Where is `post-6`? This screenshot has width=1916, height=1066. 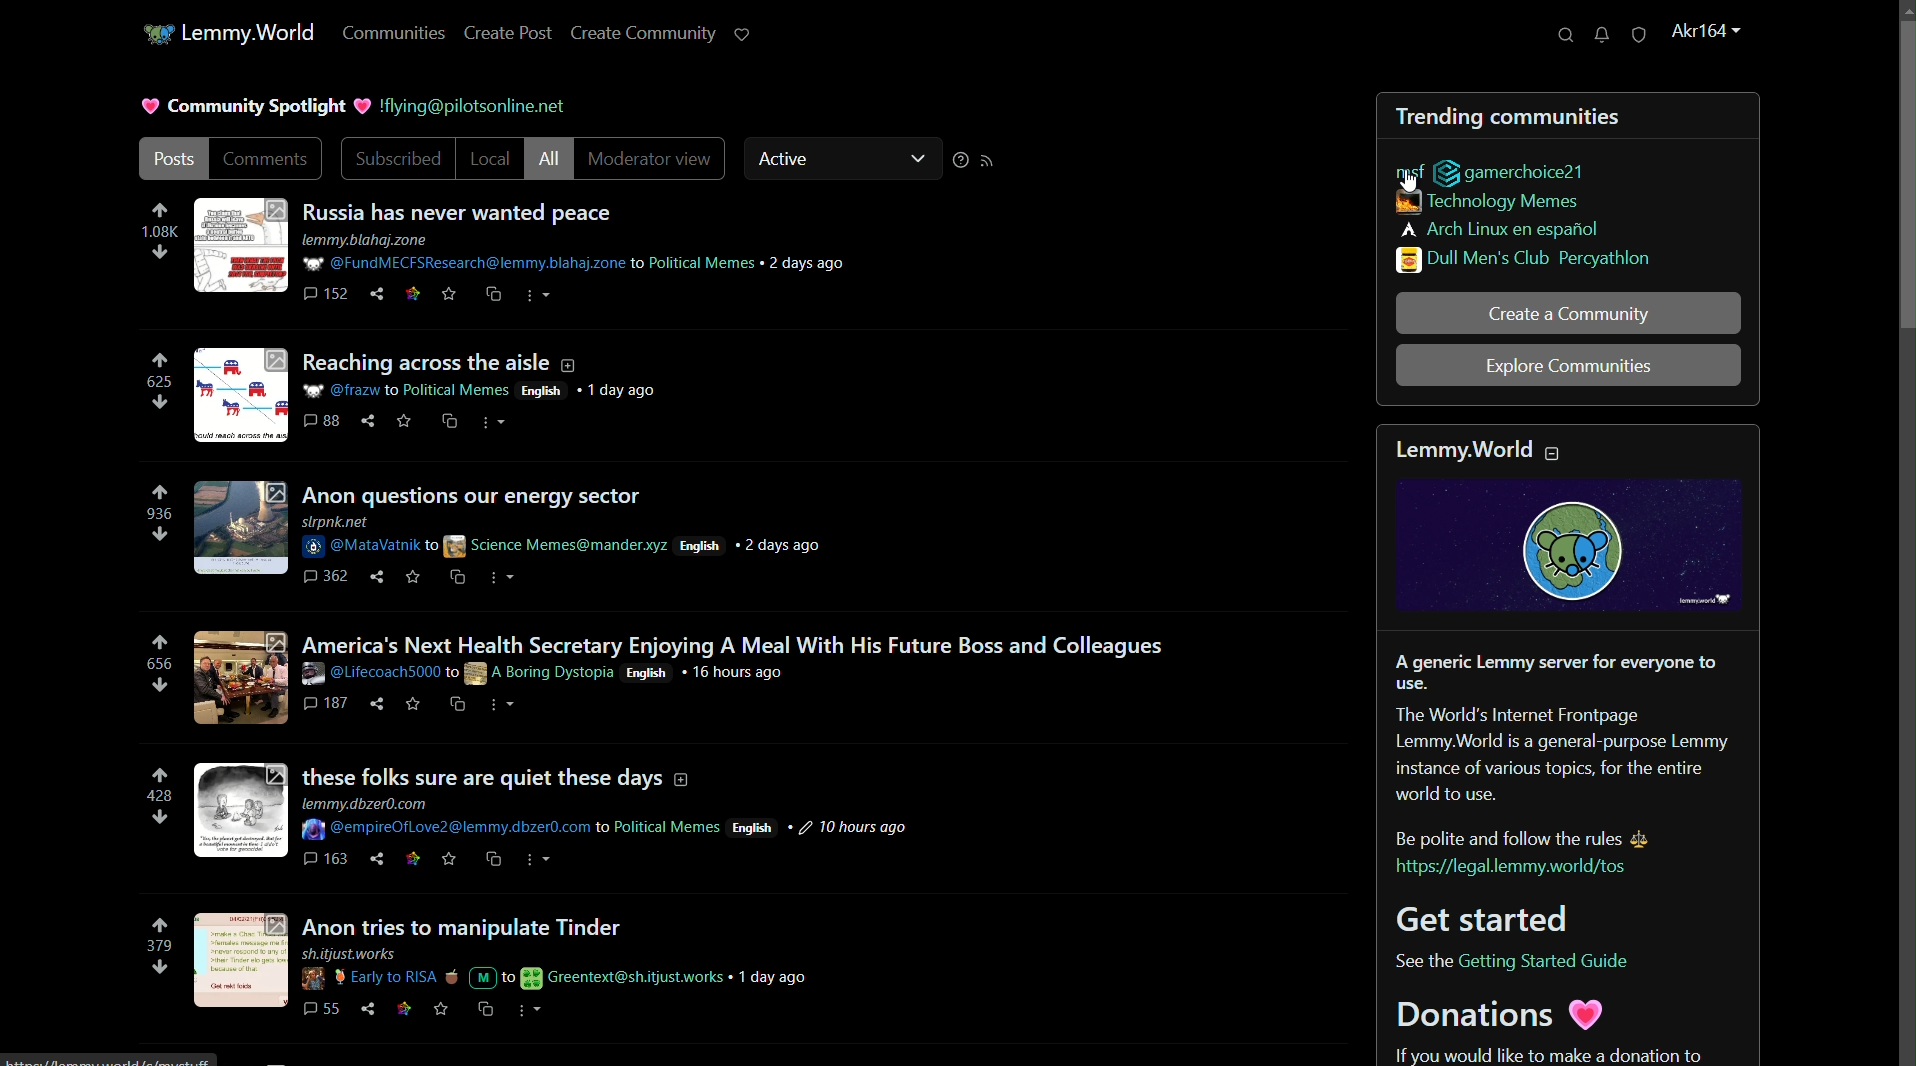 post-6 is located at coordinates (554, 924).